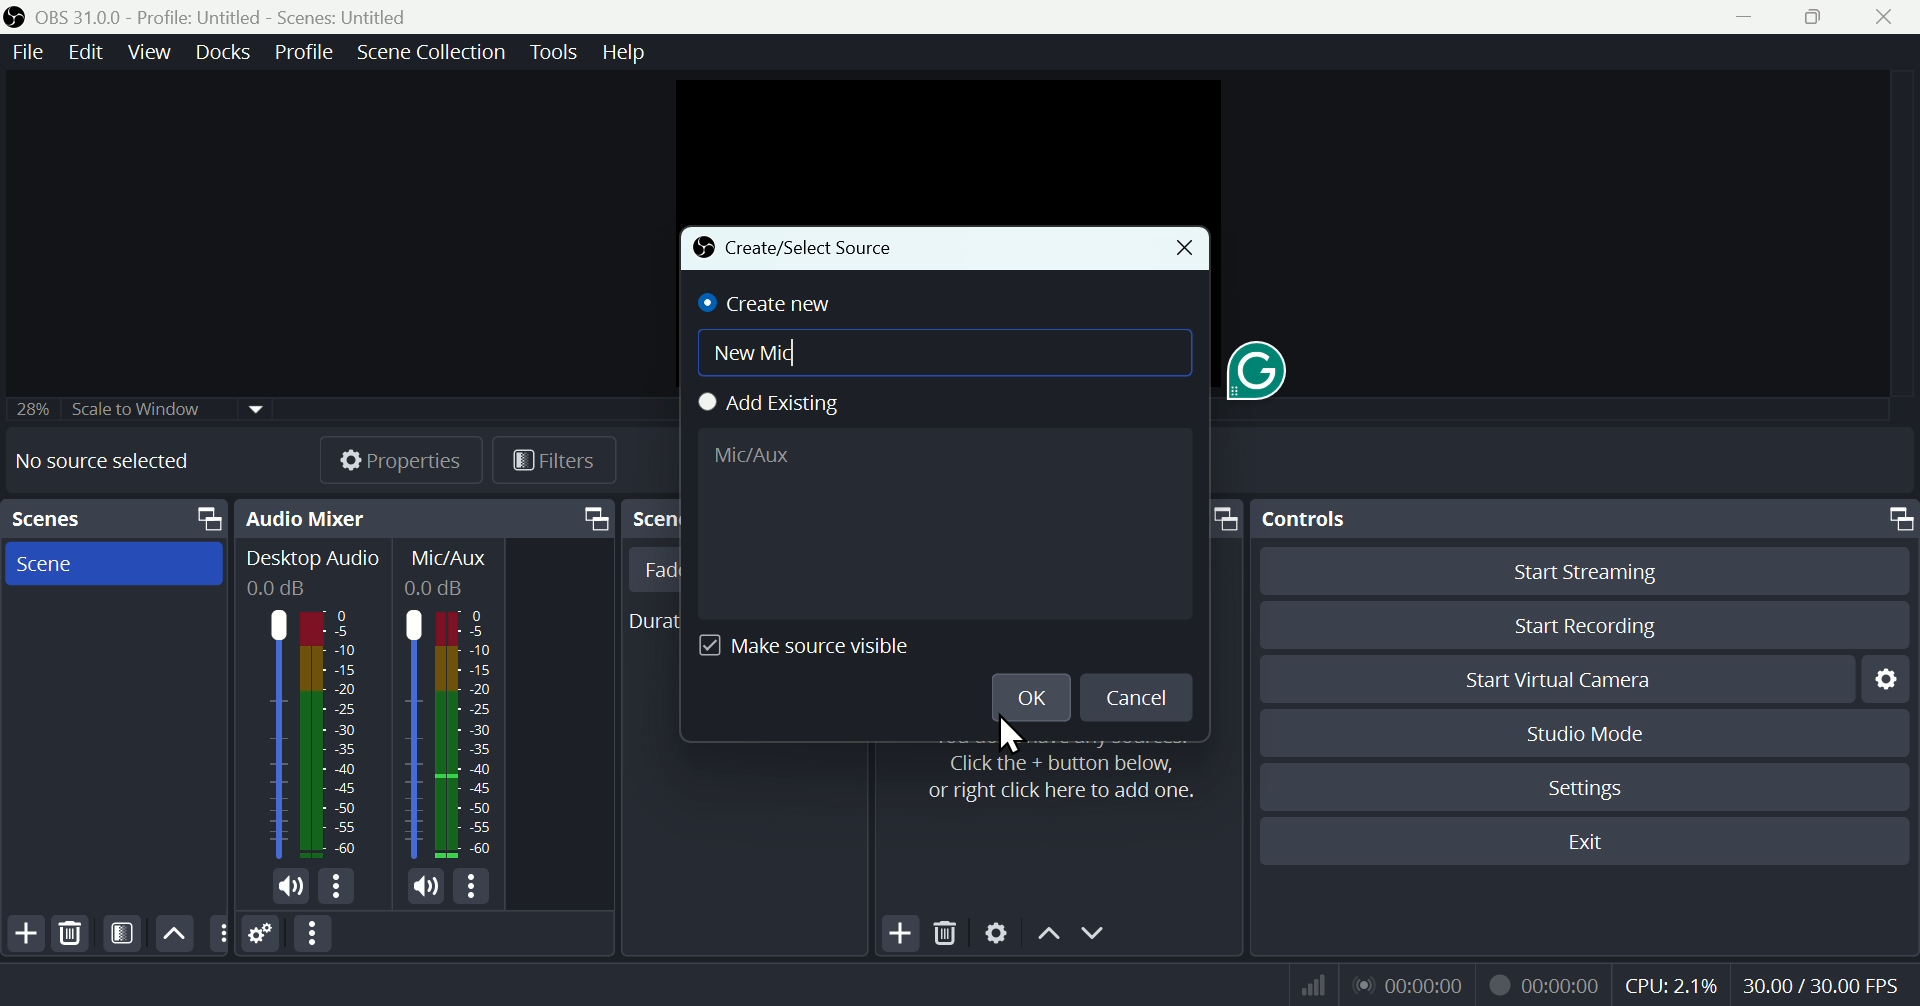  Describe the element at coordinates (109, 562) in the screenshot. I see `Scene` at that location.